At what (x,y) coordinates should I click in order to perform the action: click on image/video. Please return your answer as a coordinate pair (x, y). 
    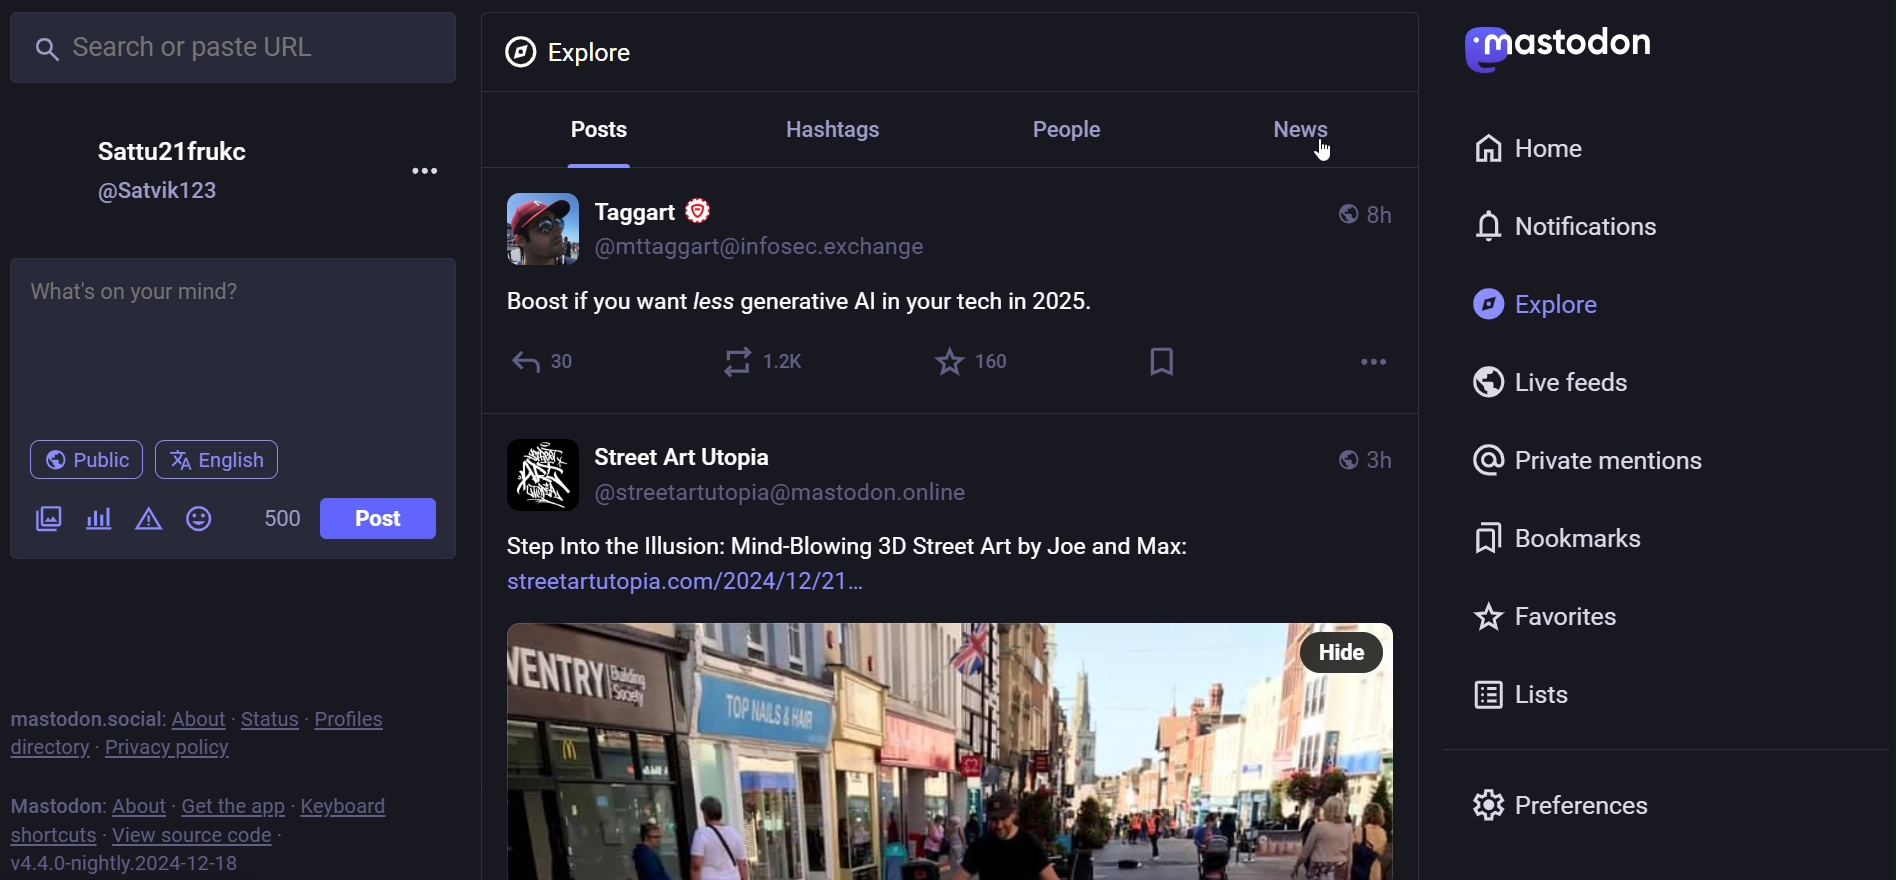
    Looking at the image, I should click on (44, 519).